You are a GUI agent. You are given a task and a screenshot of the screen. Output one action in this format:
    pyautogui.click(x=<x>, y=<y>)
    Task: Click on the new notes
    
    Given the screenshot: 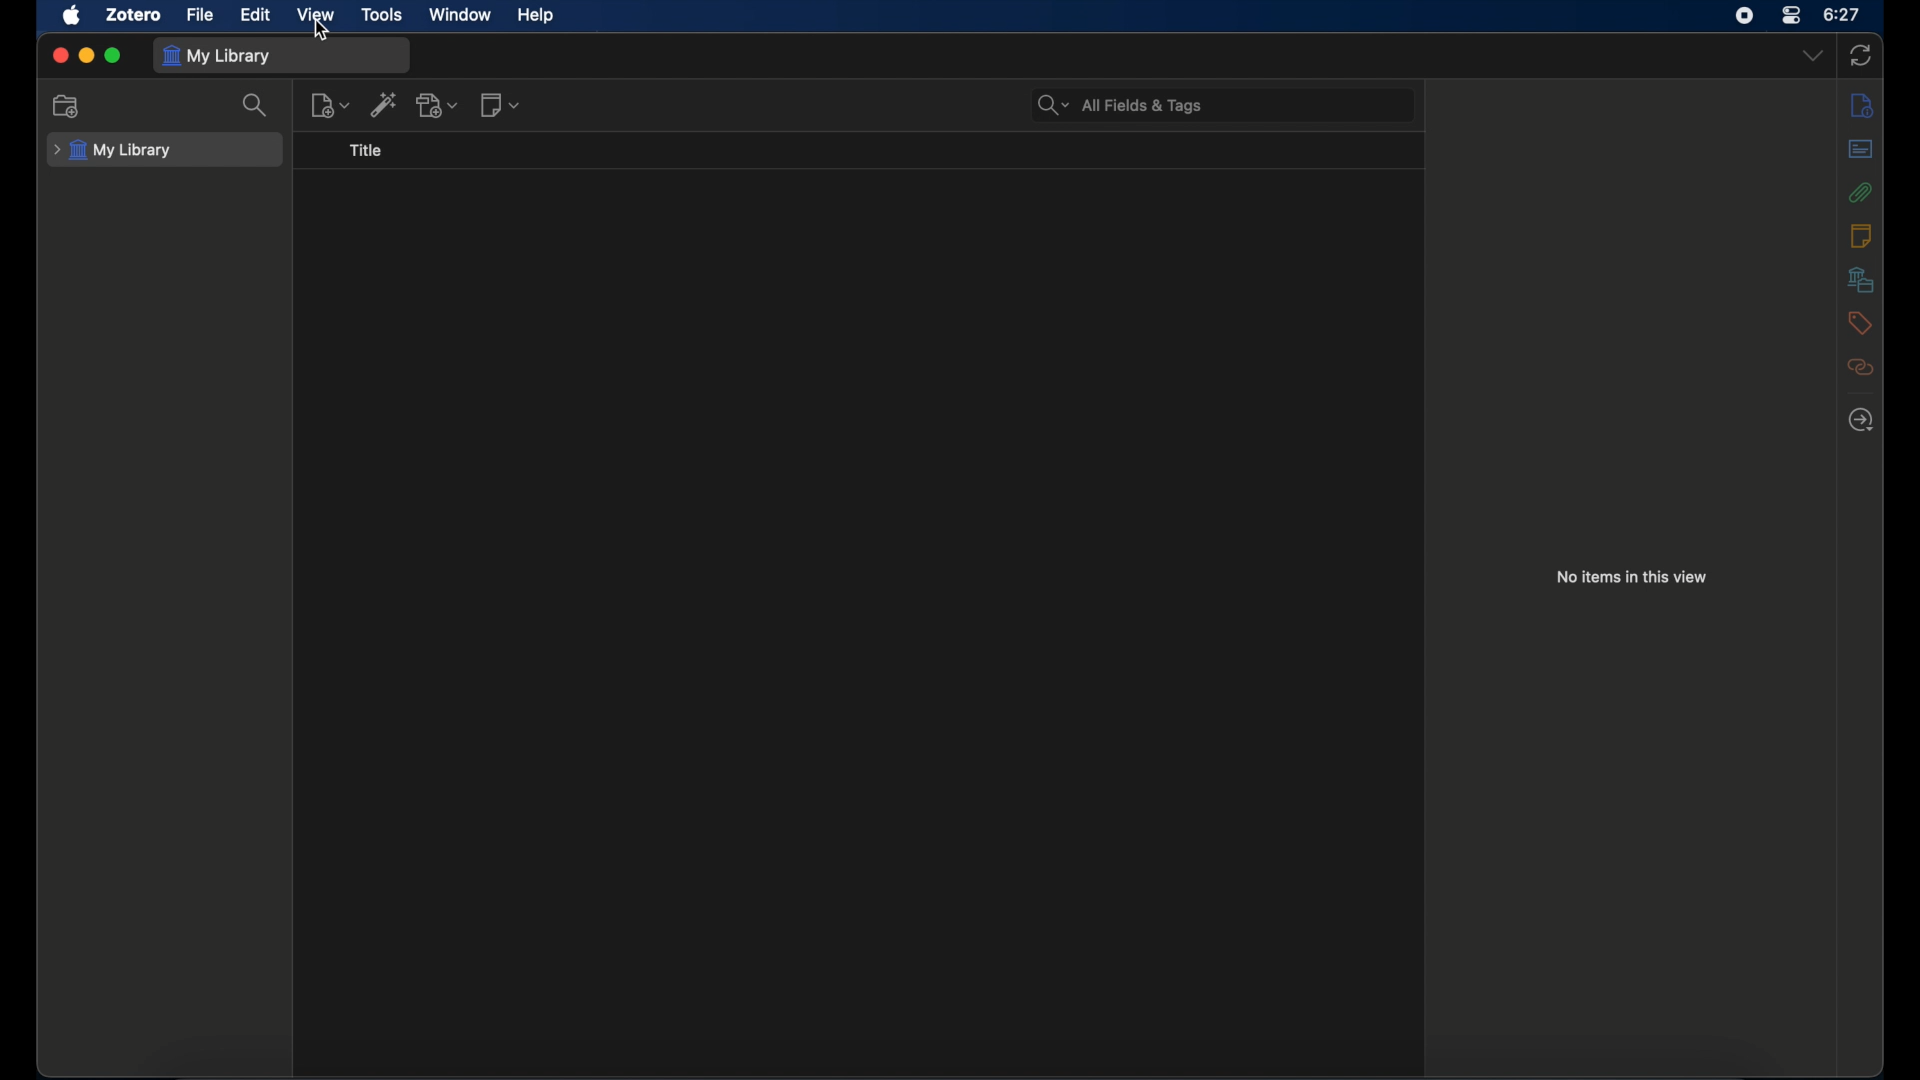 What is the action you would take?
    pyautogui.click(x=500, y=106)
    